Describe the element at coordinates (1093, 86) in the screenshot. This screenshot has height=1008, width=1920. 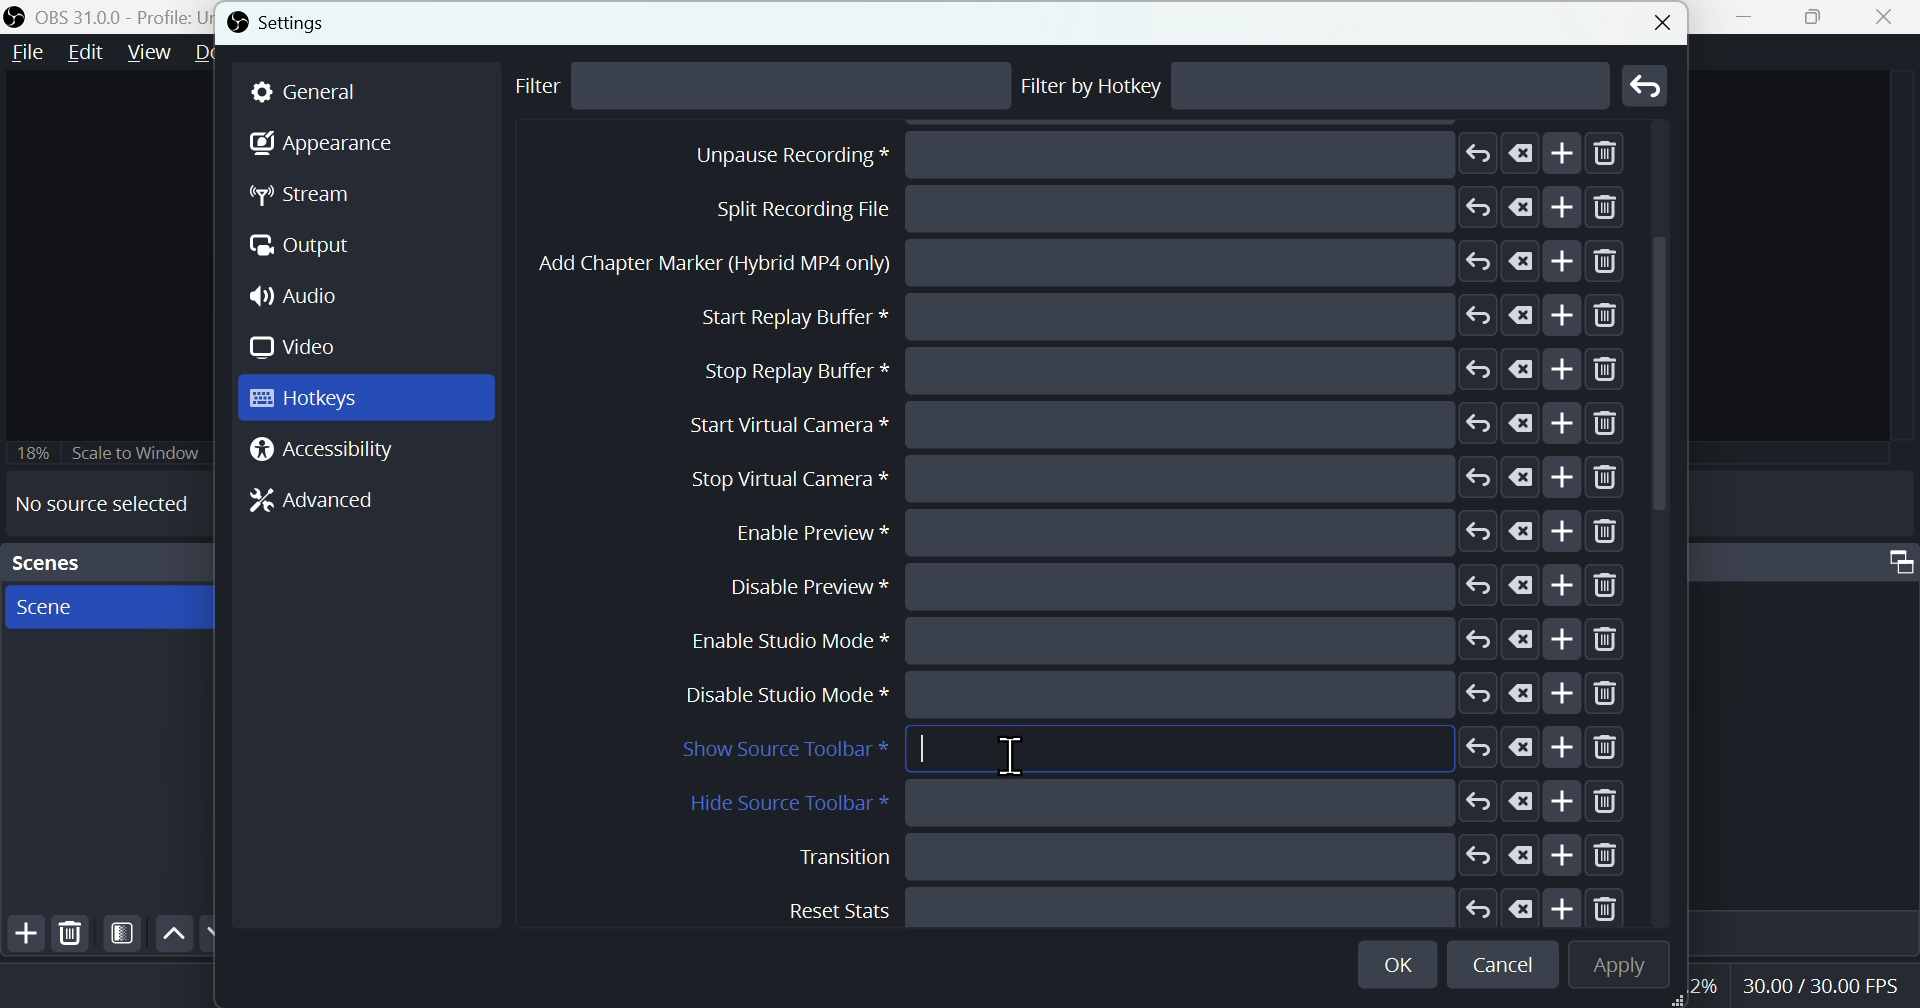
I see `Filter by hotkey` at that location.